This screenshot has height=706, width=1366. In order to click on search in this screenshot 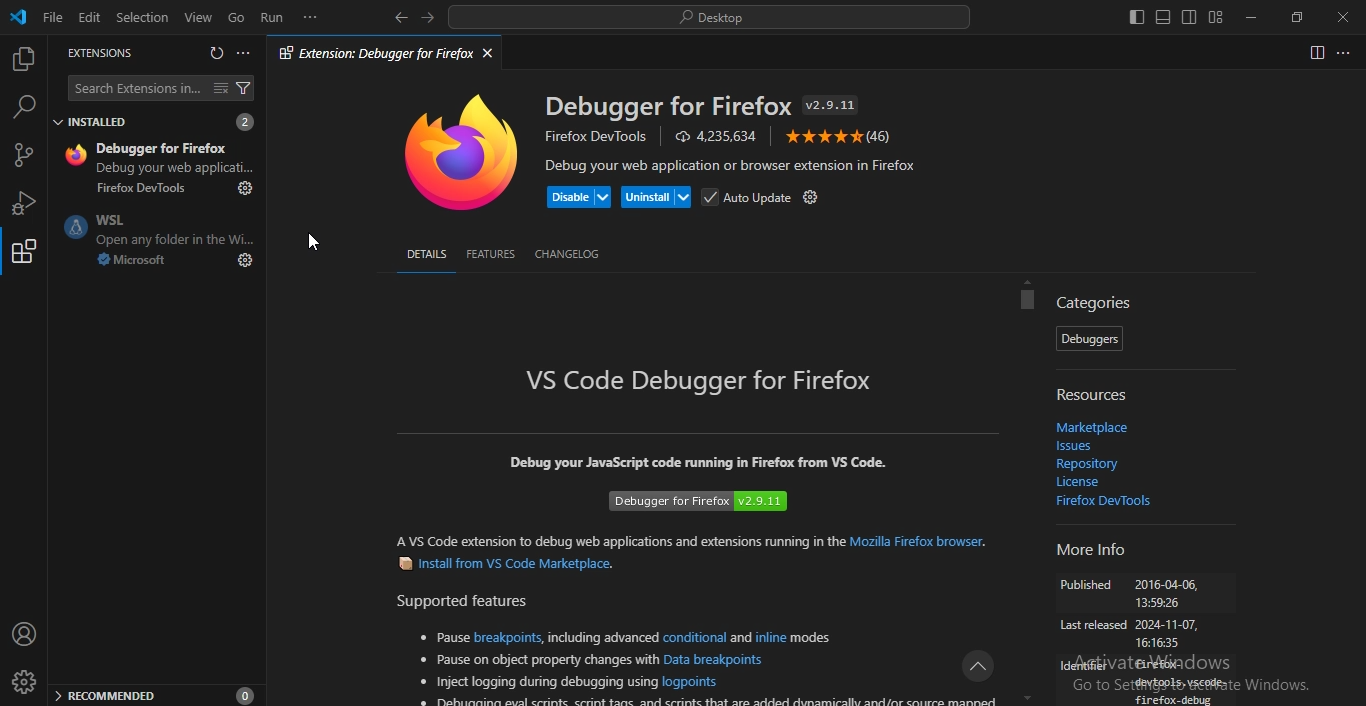, I will do `click(22, 107)`.